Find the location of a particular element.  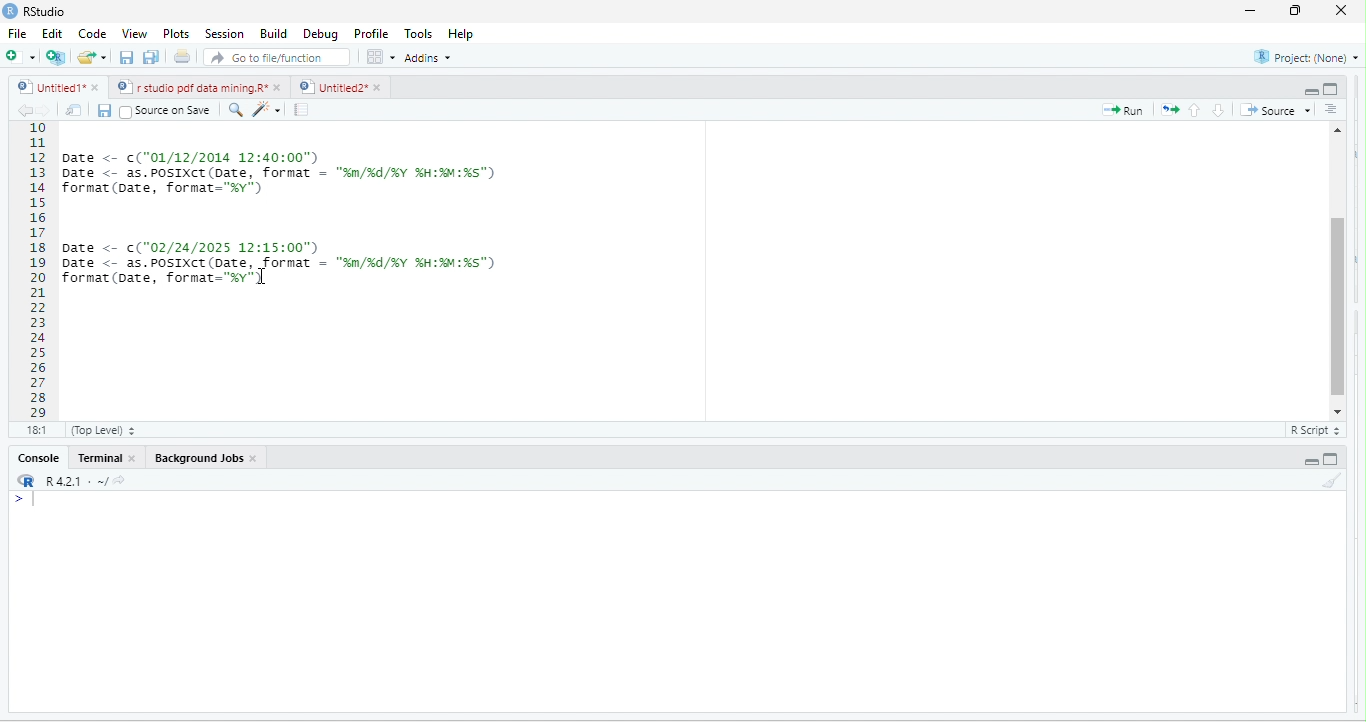

close is located at coordinates (257, 461).